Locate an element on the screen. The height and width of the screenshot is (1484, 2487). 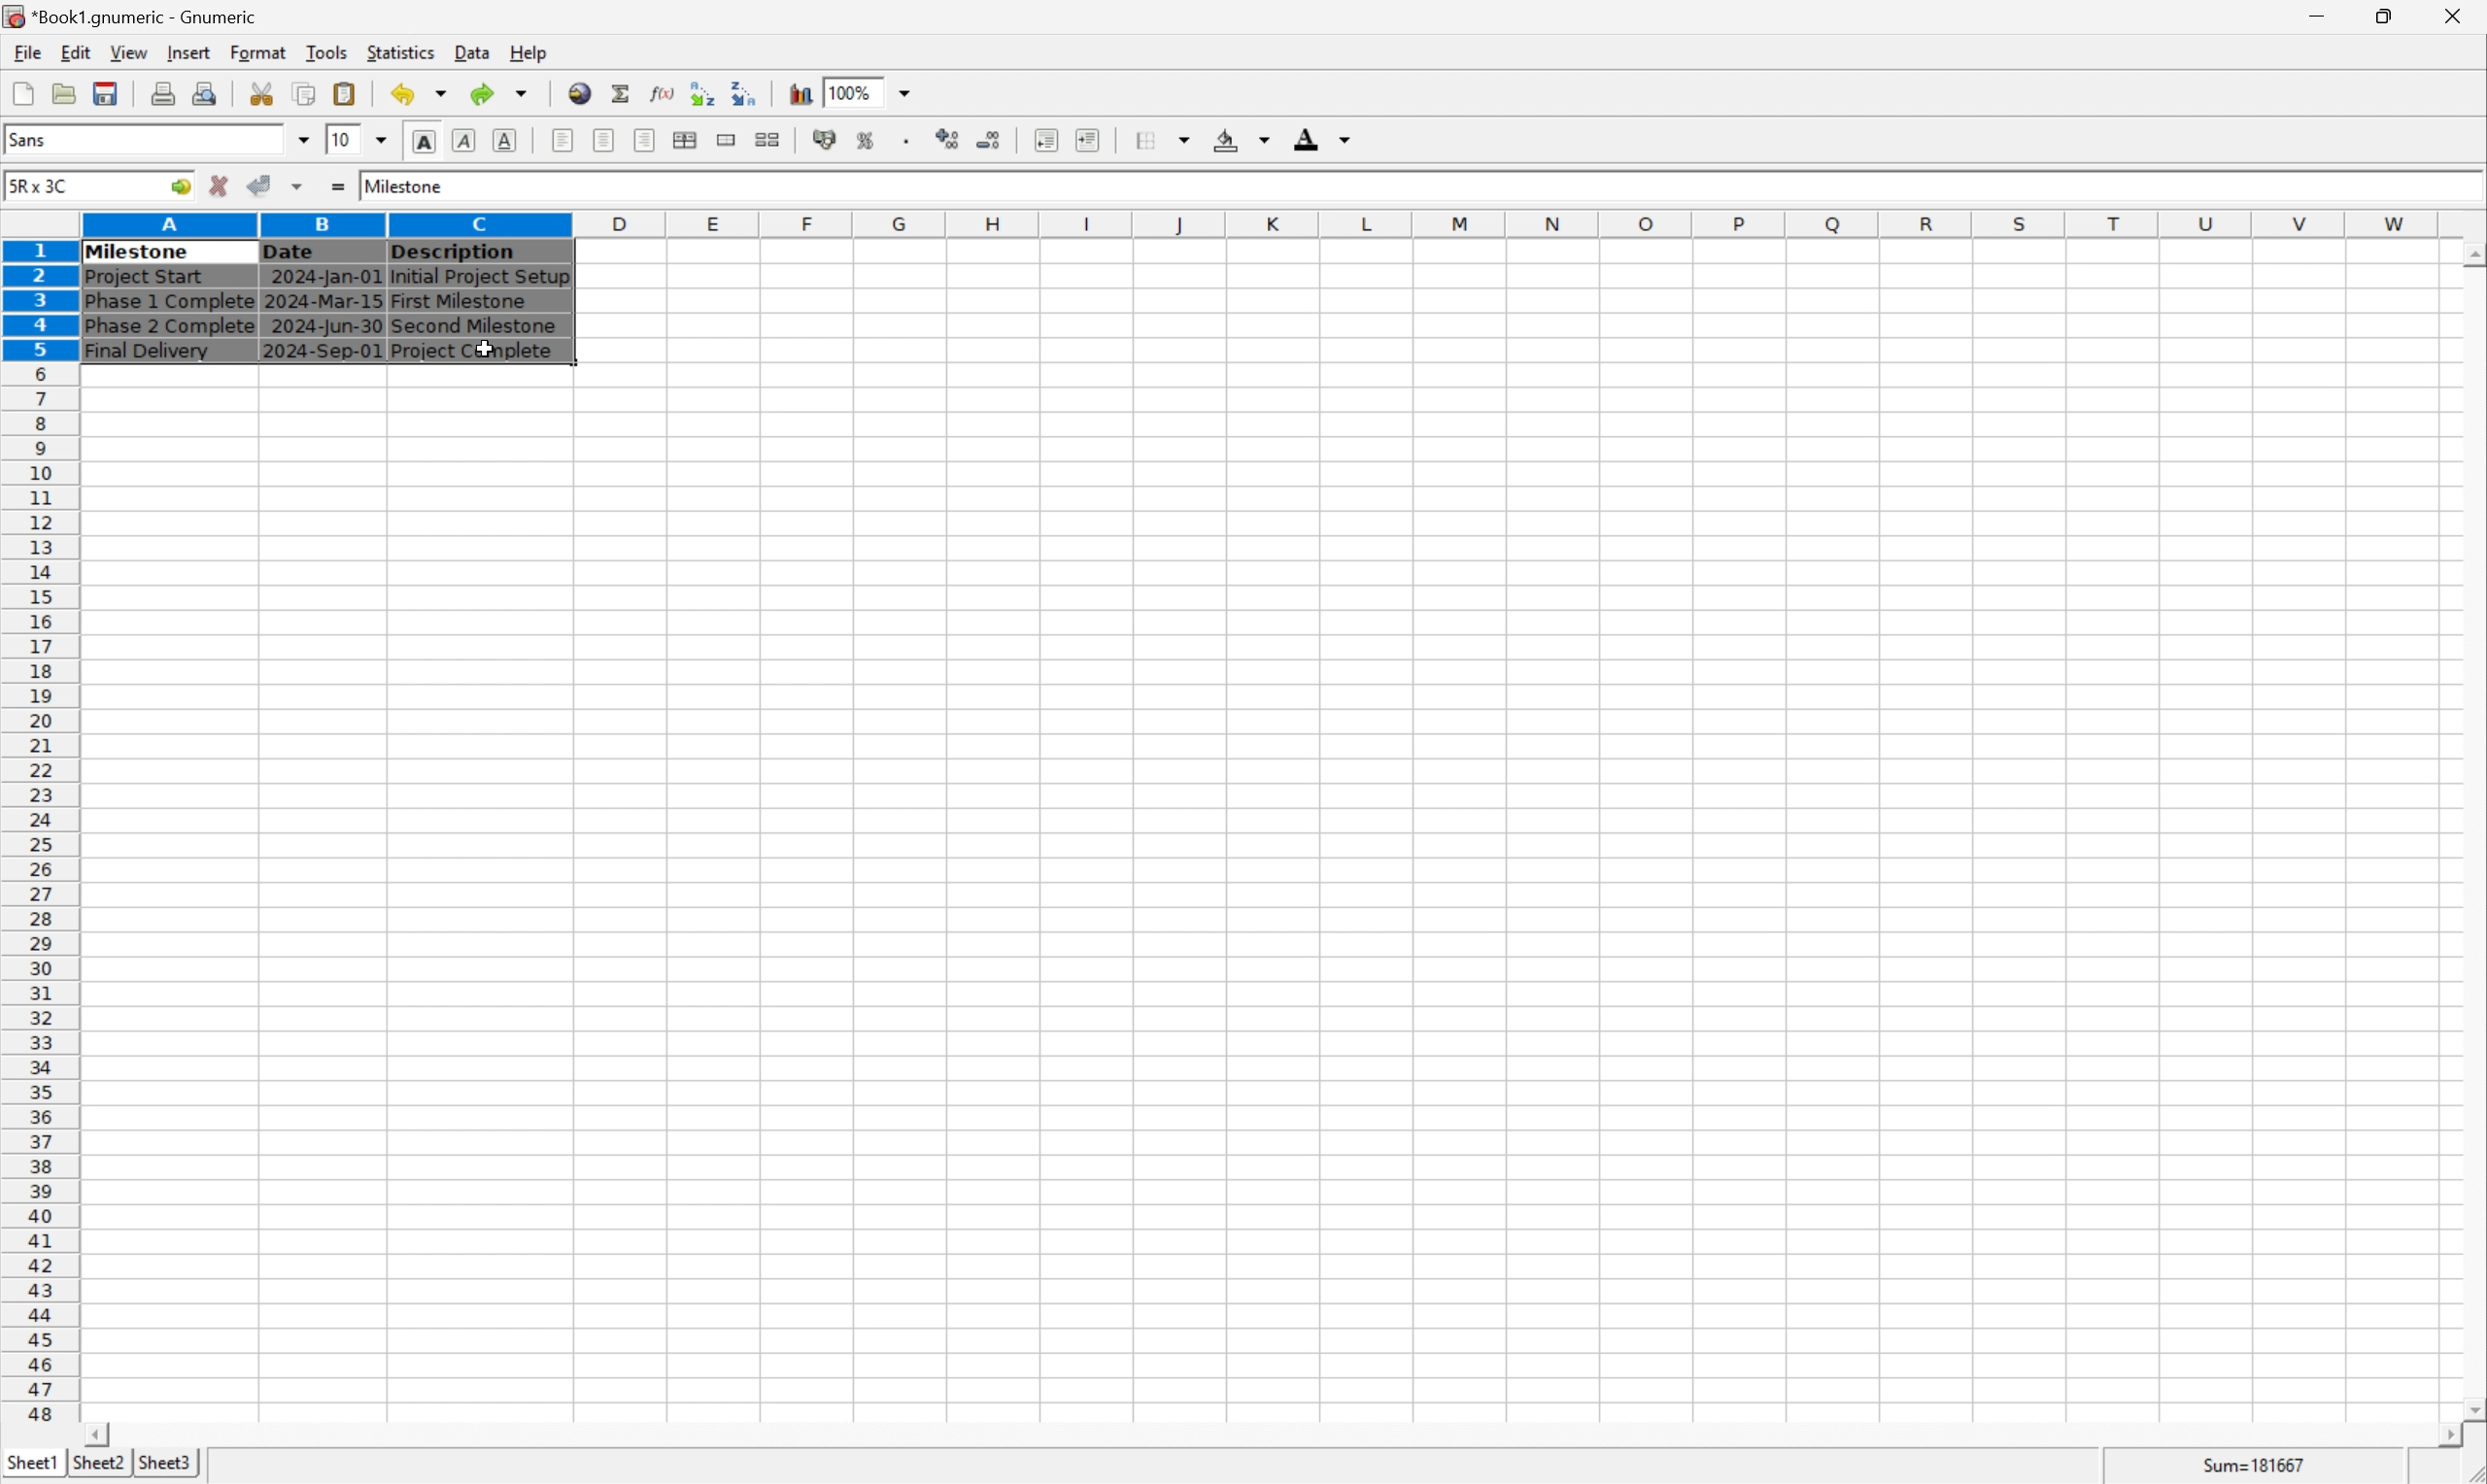
quick print is located at coordinates (206, 93).